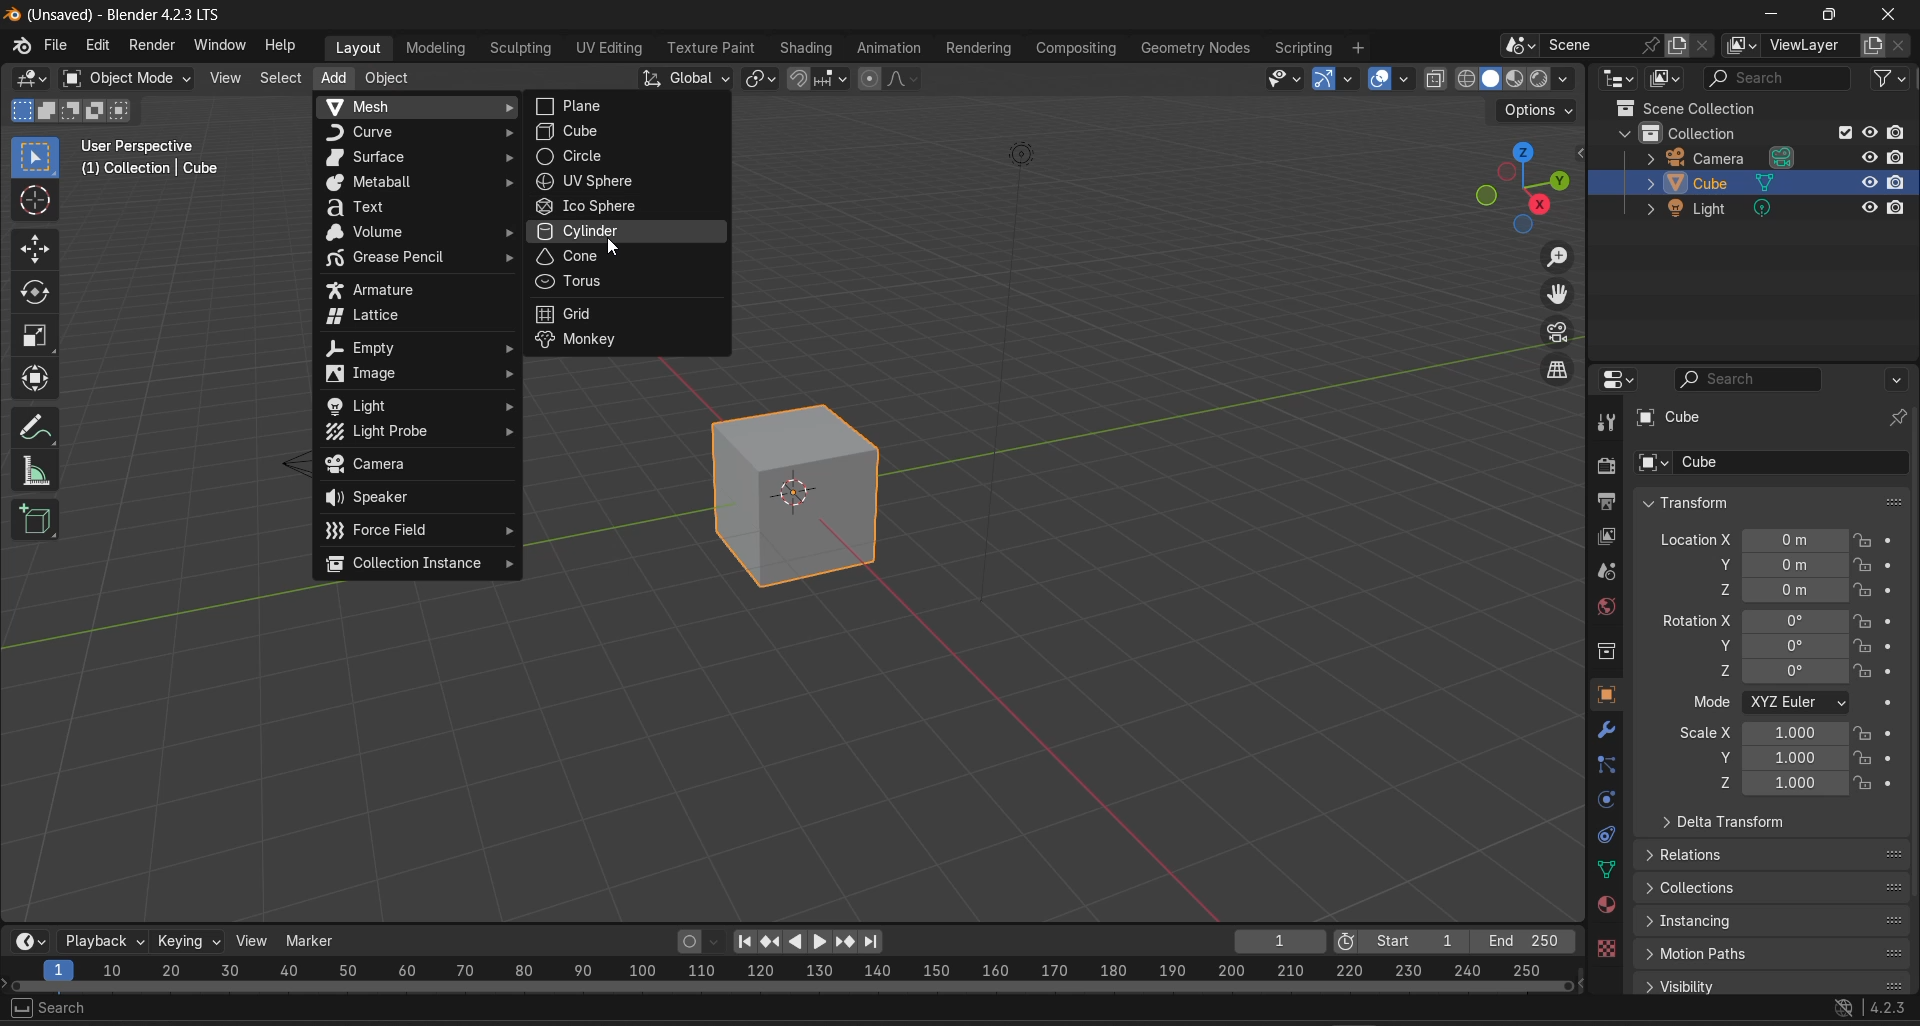  I want to click on texture, so click(1606, 951).